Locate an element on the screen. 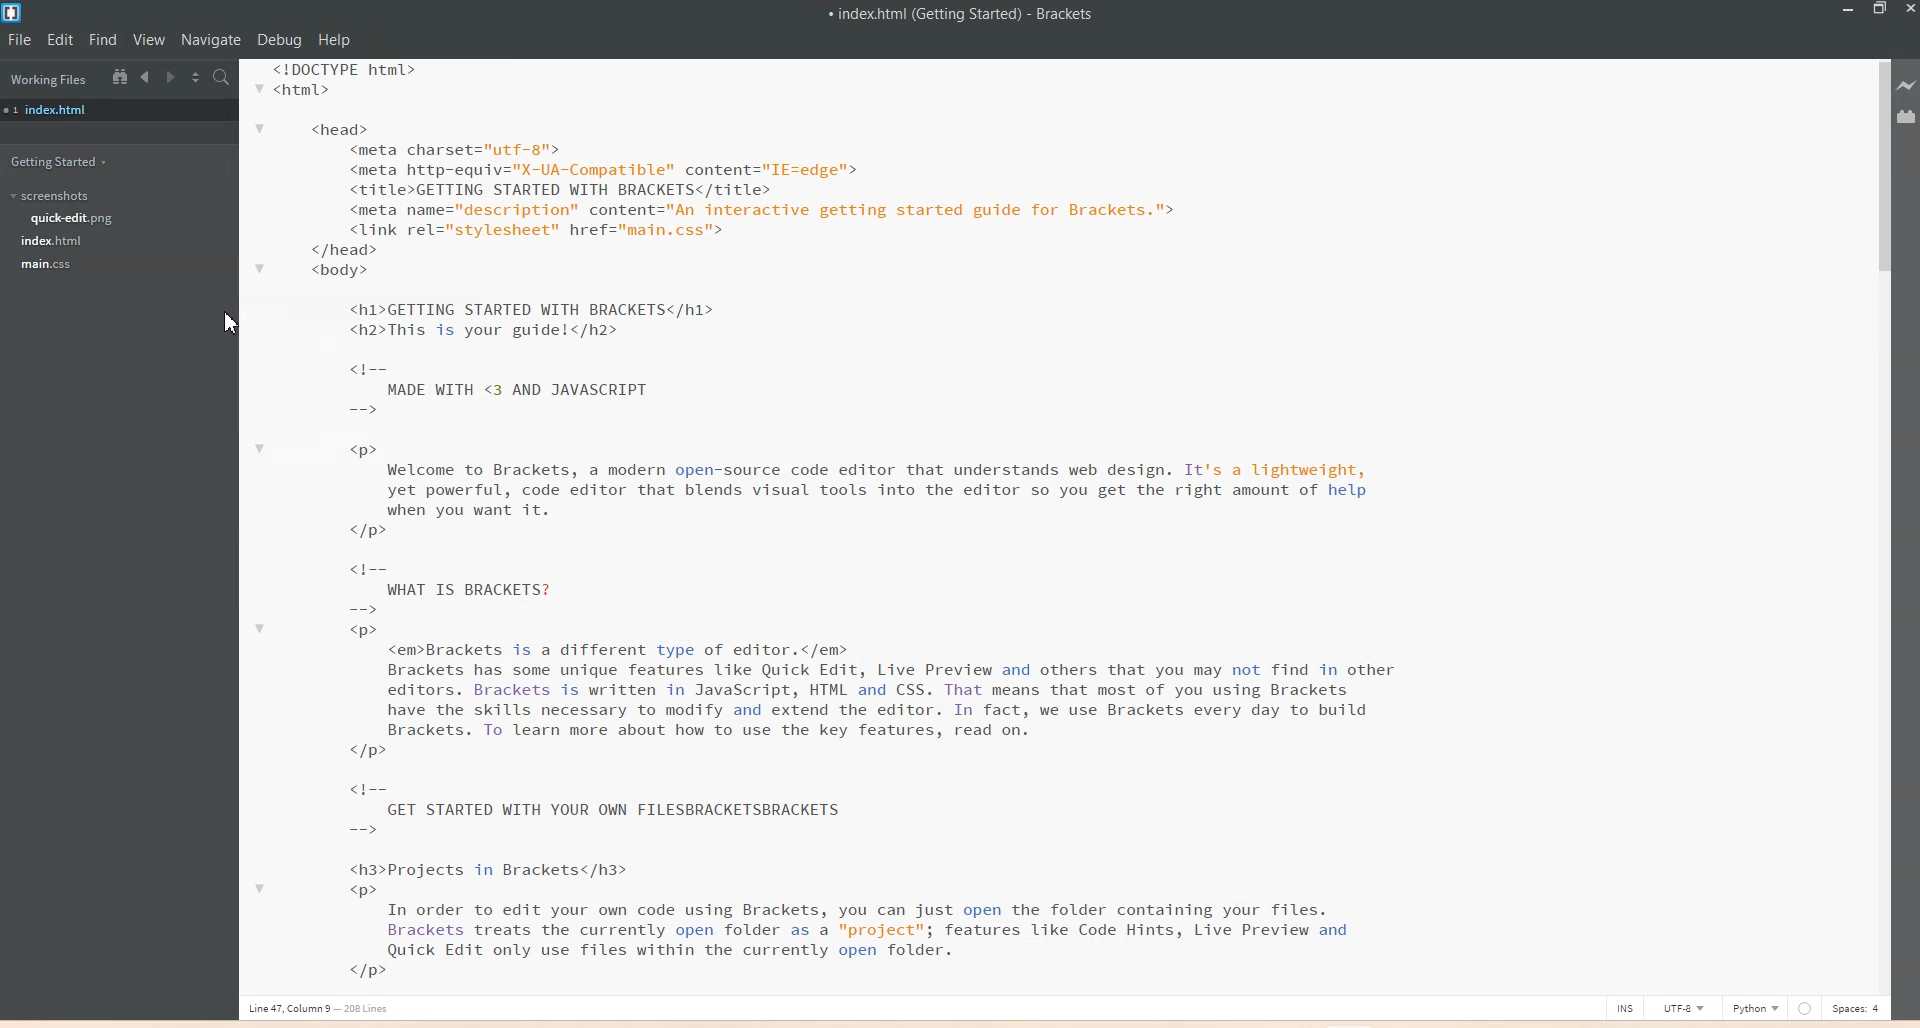 Image resolution: width=1920 pixels, height=1028 pixels. Navigate Backward is located at coordinates (147, 77).